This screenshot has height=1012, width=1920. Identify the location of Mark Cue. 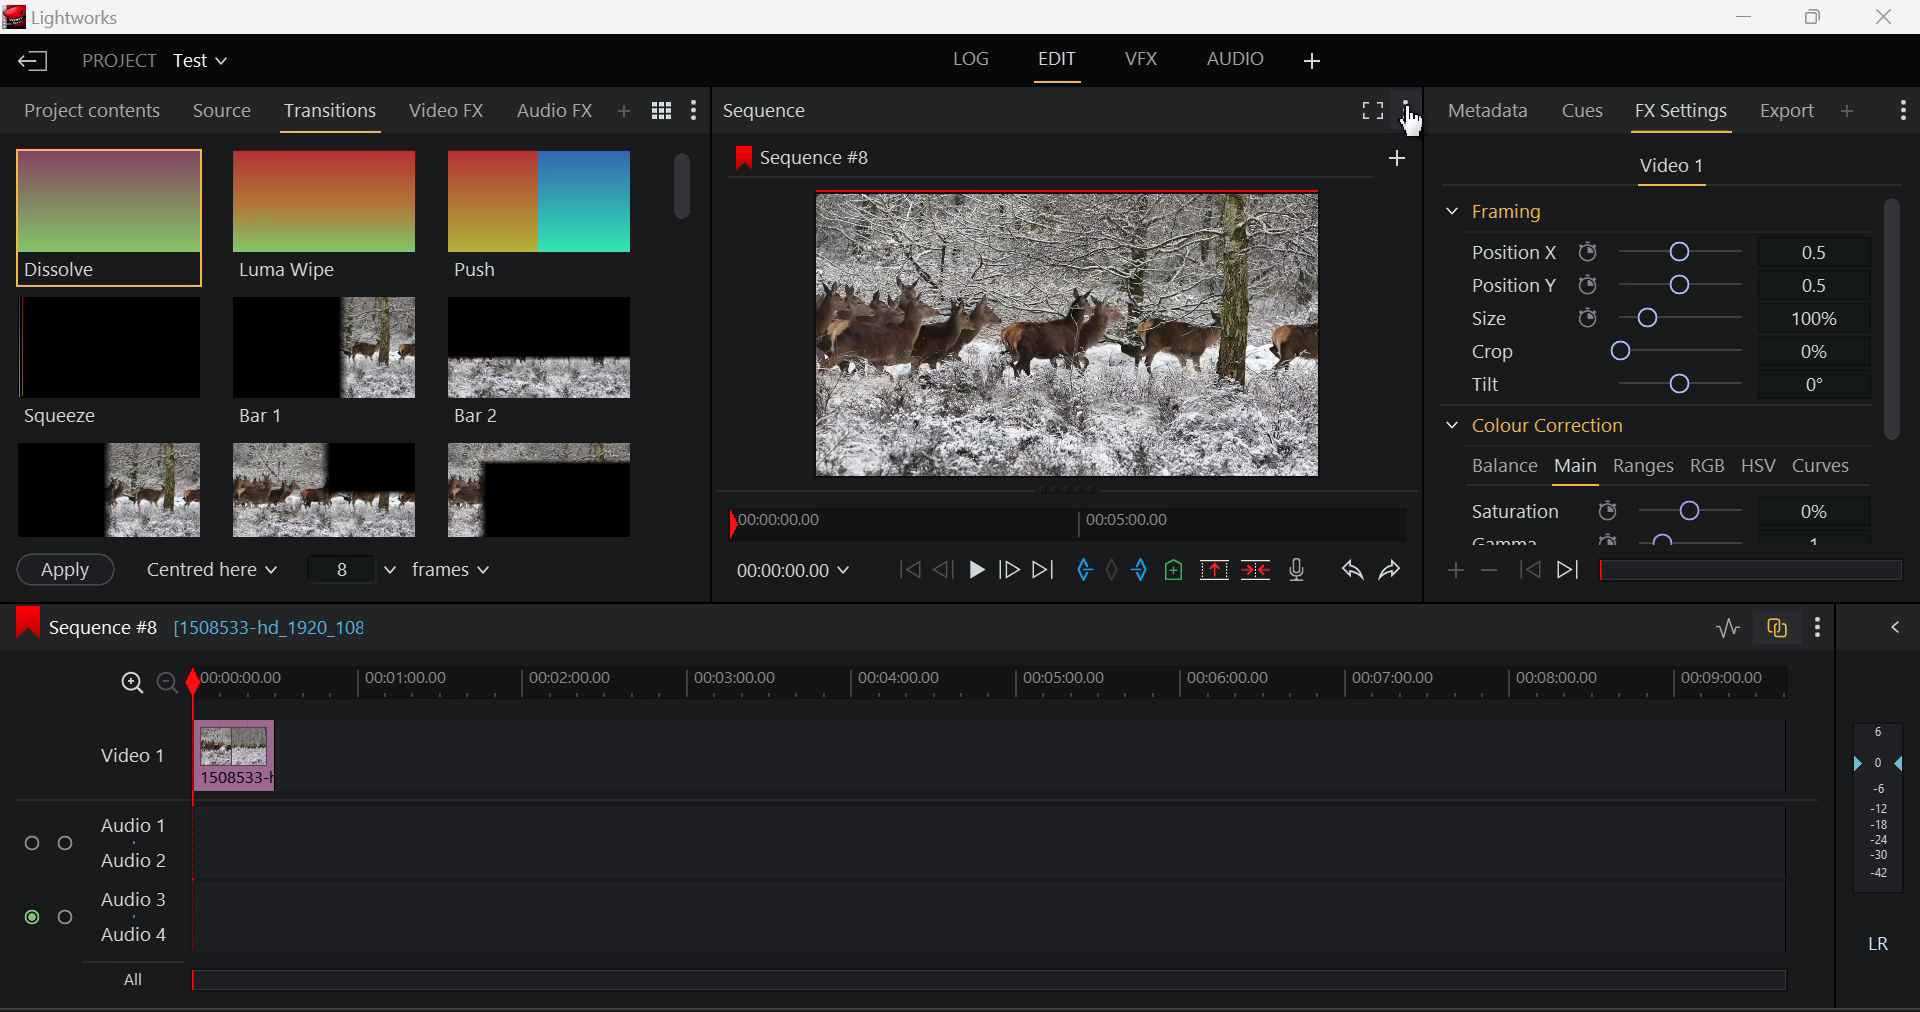
(1171, 572).